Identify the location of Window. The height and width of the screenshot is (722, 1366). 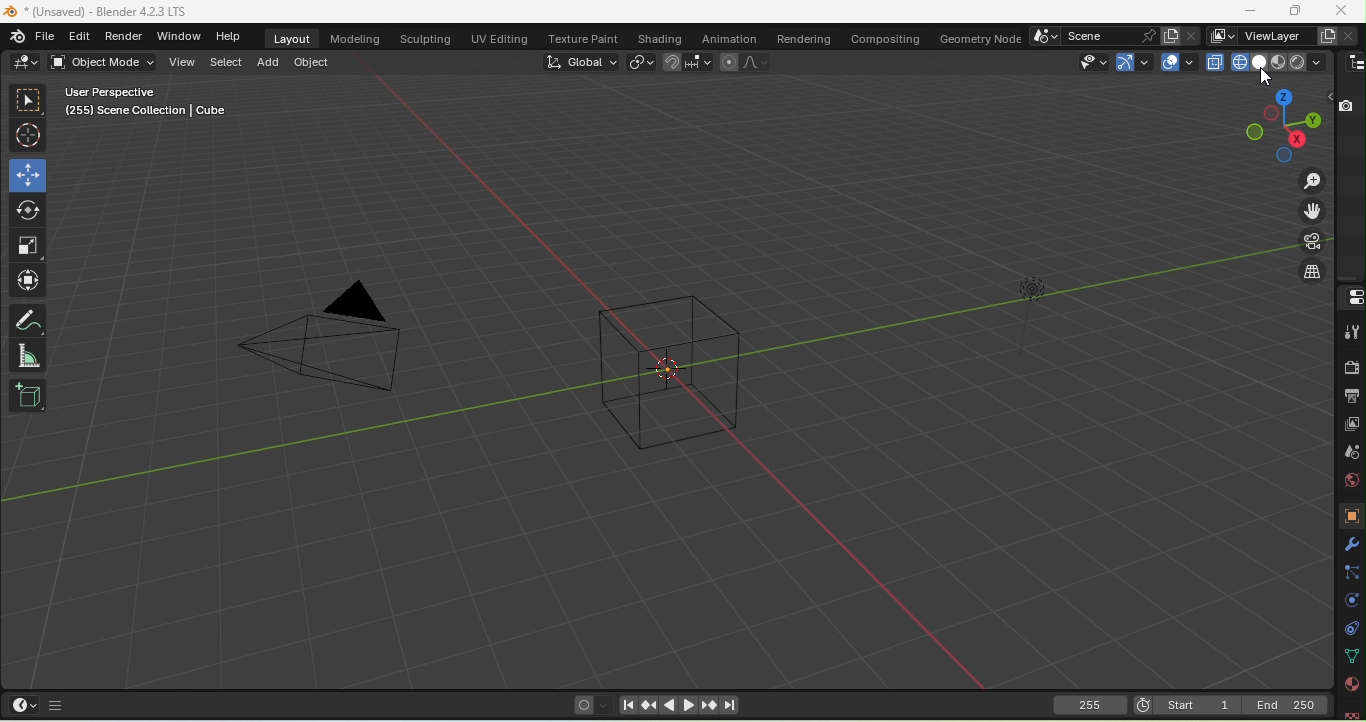
(180, 36).